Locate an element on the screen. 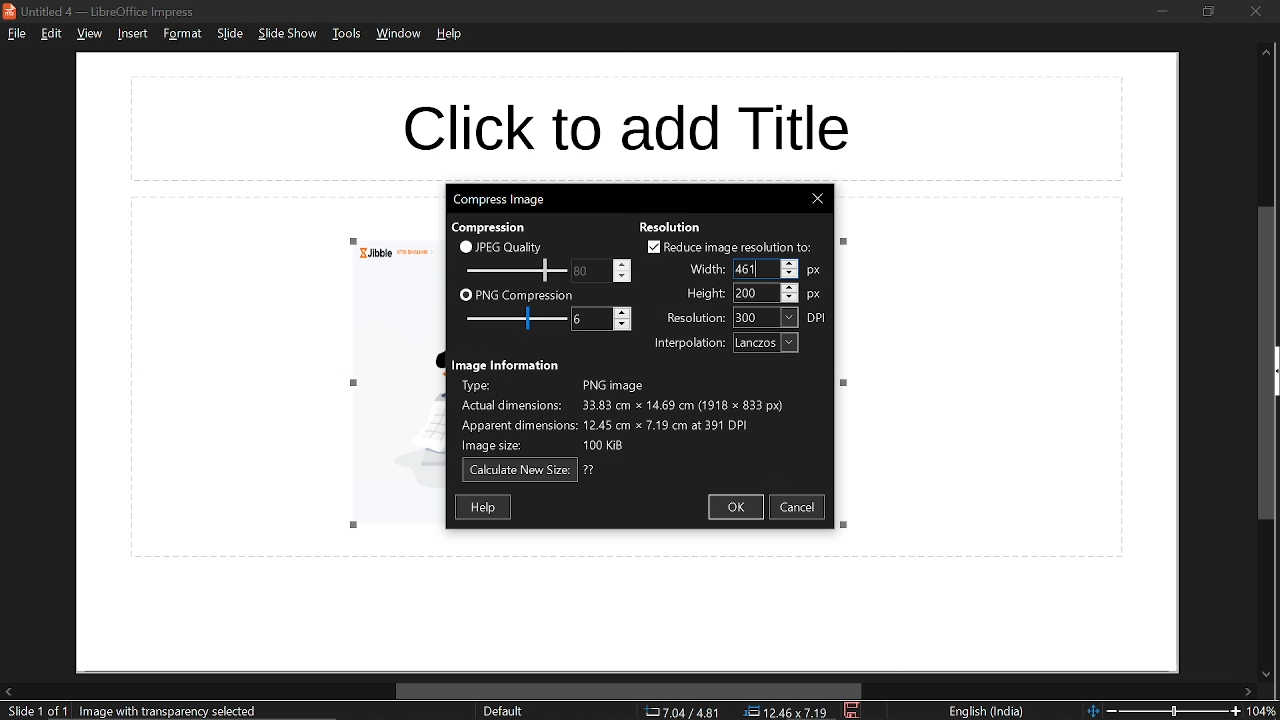 The height and width of the screenshot is (720, 1280). px is located at coordinates (818, 269).